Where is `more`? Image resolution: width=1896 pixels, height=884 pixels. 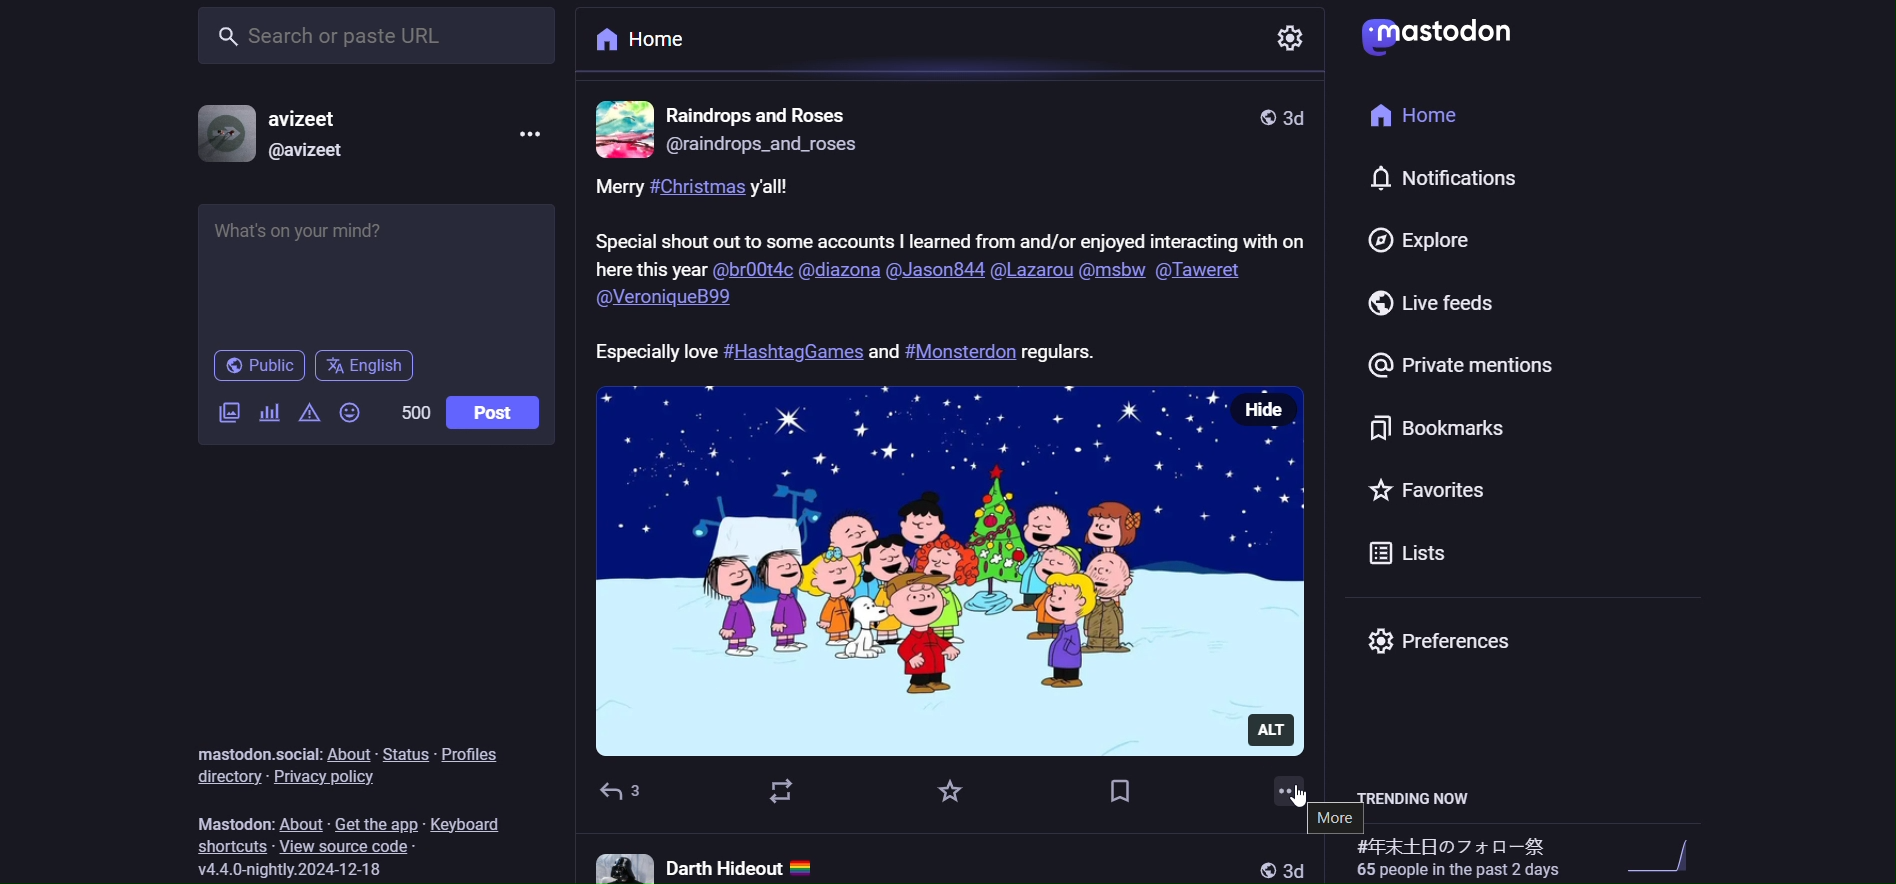 more is located at coordinates (1288, 788).